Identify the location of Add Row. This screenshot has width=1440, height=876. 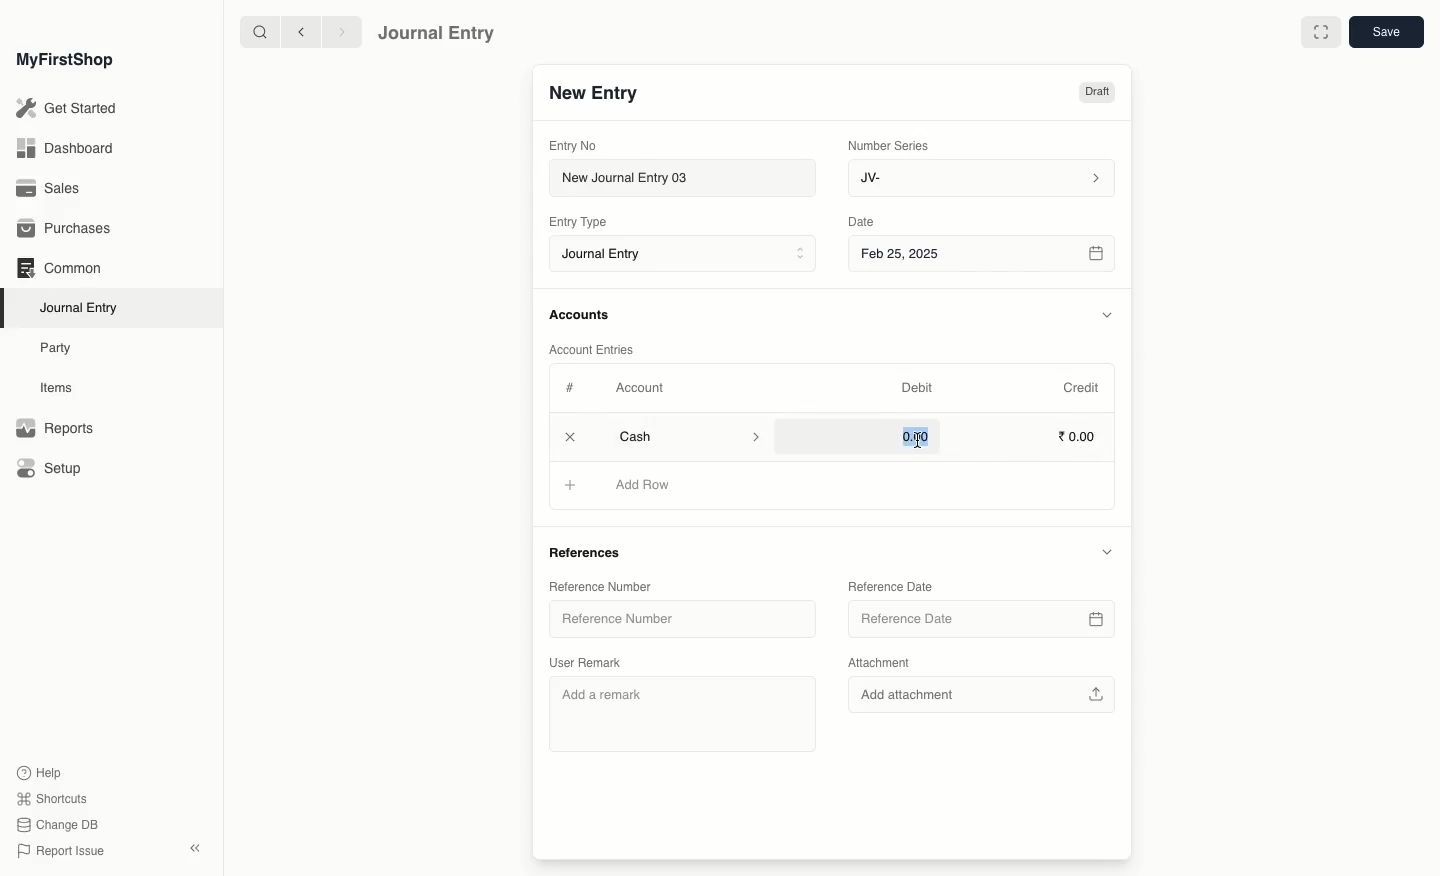
(646, 485).